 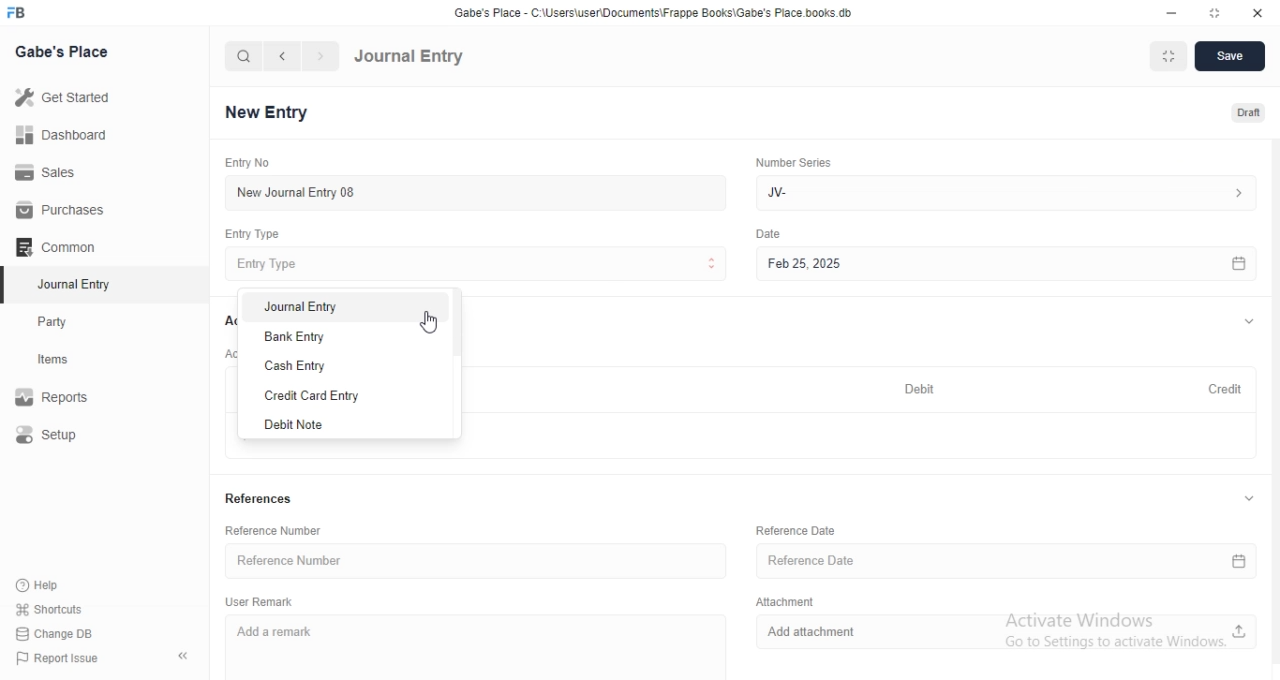 I want to click on Common, so click(x=60, y=247).